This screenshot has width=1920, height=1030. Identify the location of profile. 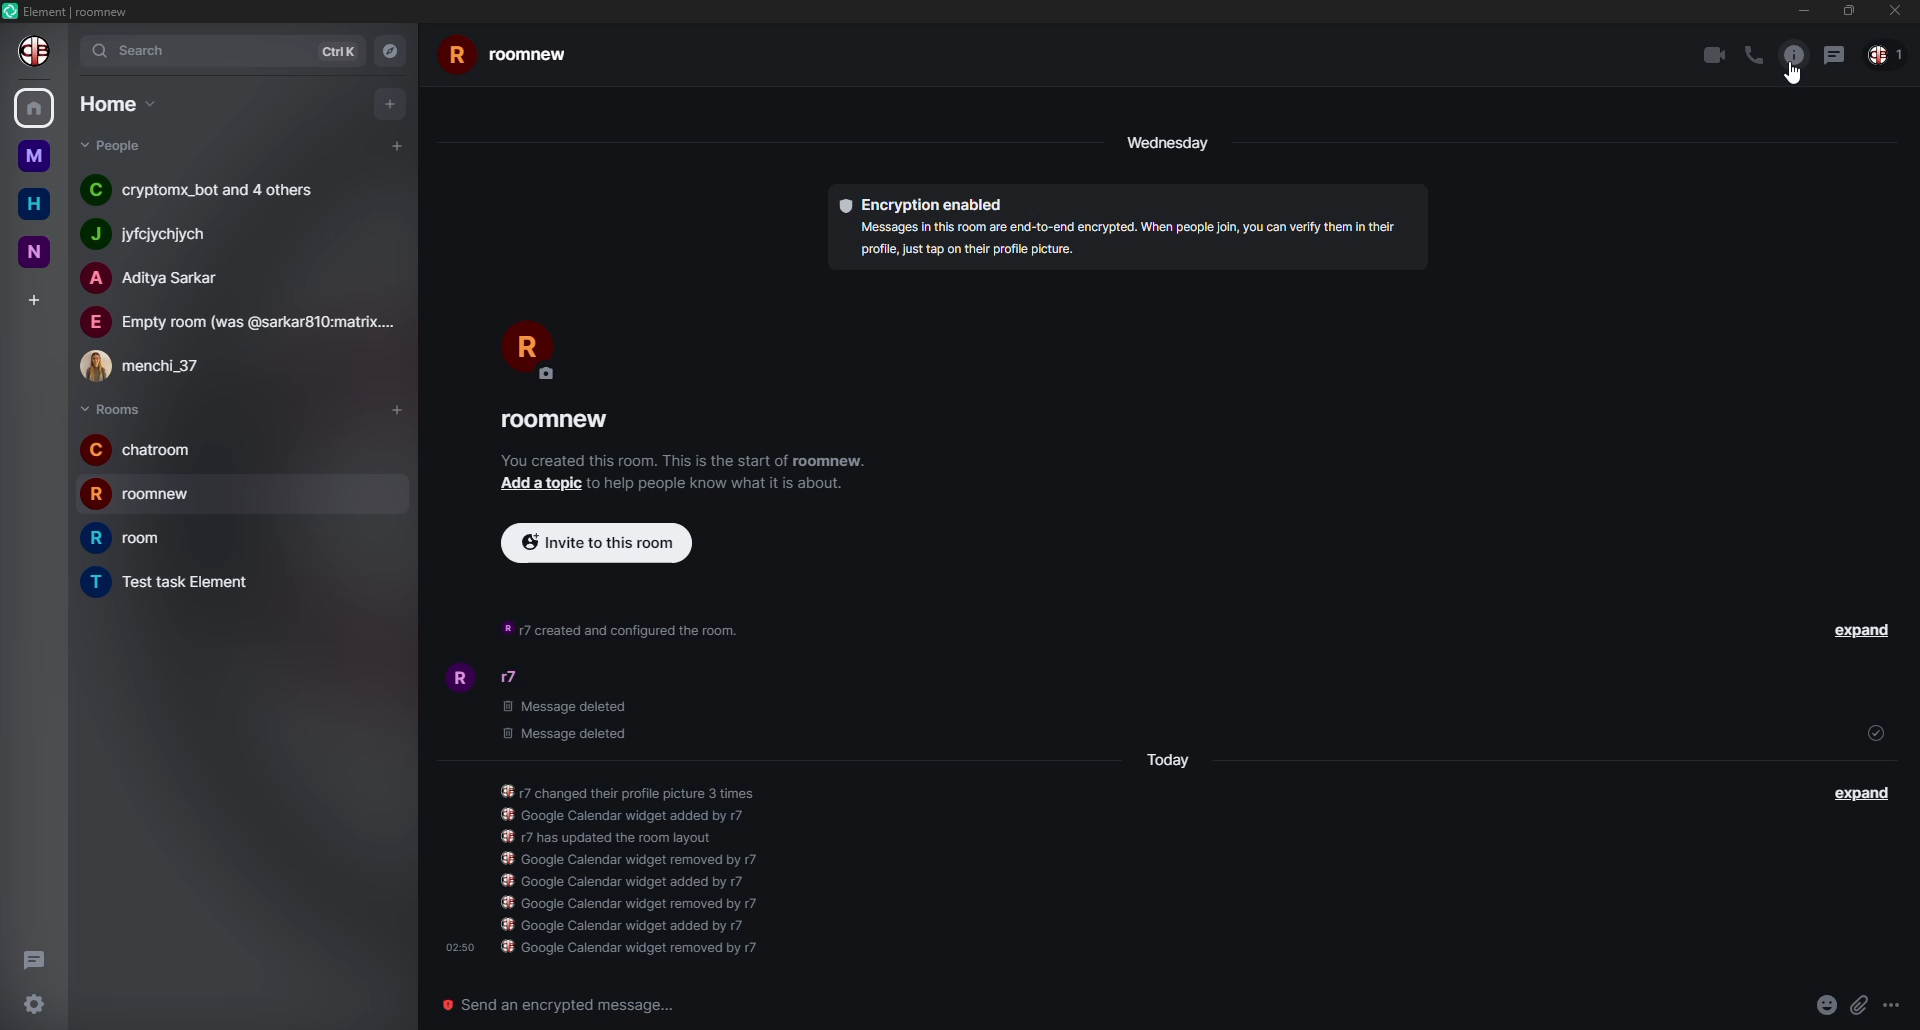
(458, 675).